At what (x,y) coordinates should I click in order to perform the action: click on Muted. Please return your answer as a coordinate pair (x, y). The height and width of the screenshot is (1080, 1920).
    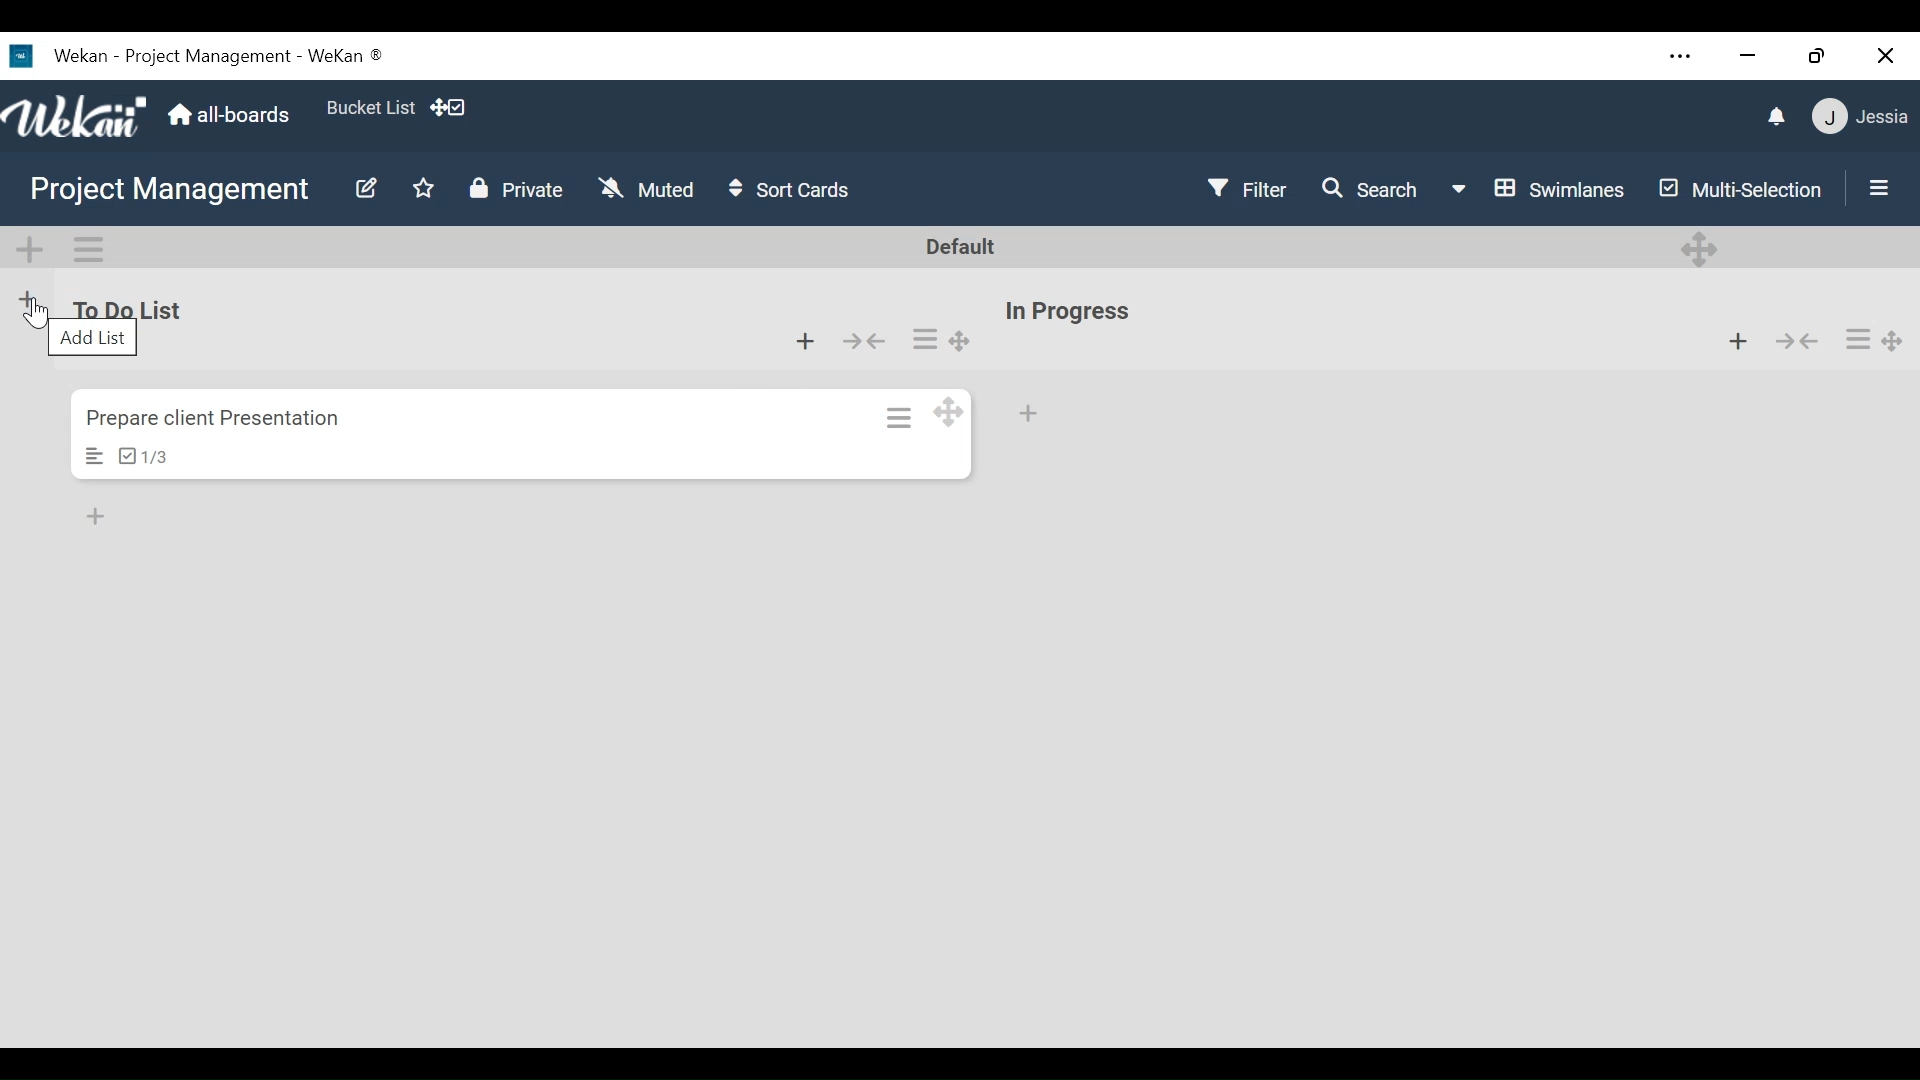
    Looking at the image, I should click on (649, 187).